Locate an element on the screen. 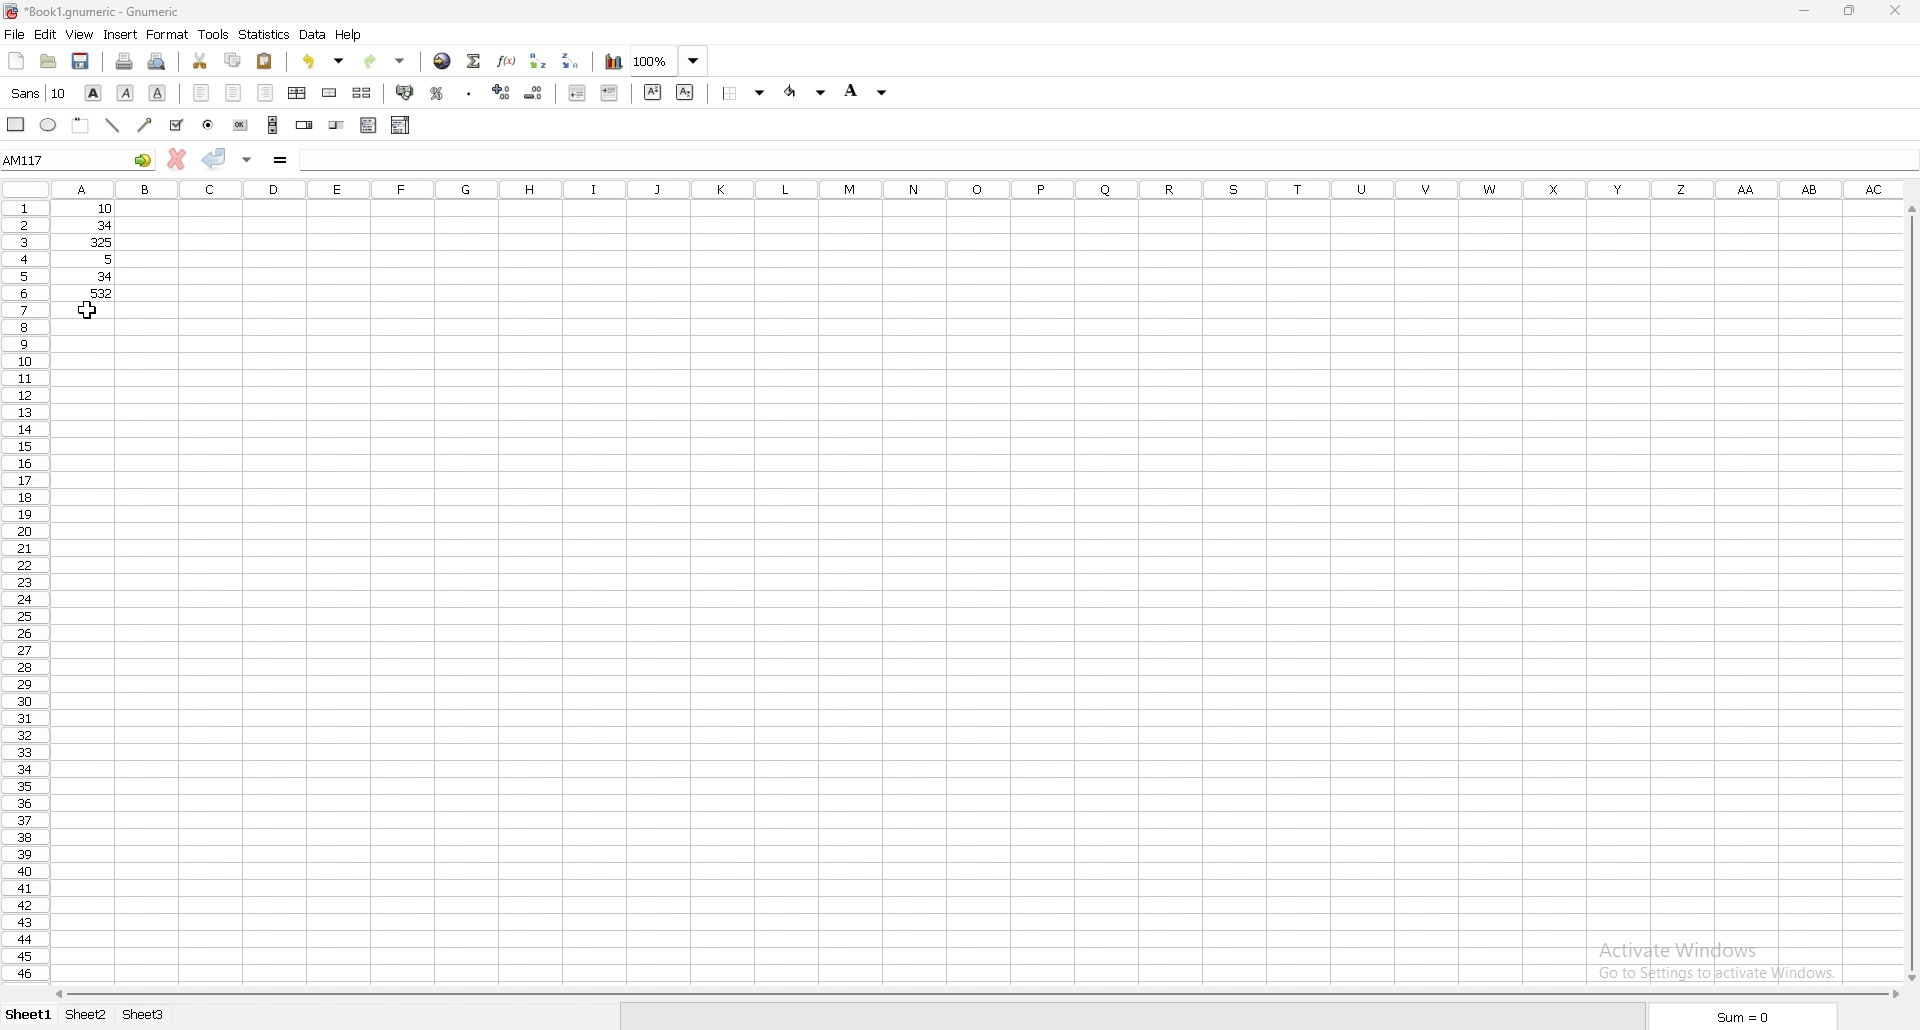 The height and width of the screenshot is (1030, 1920). save is located at coordinates (83, 61).